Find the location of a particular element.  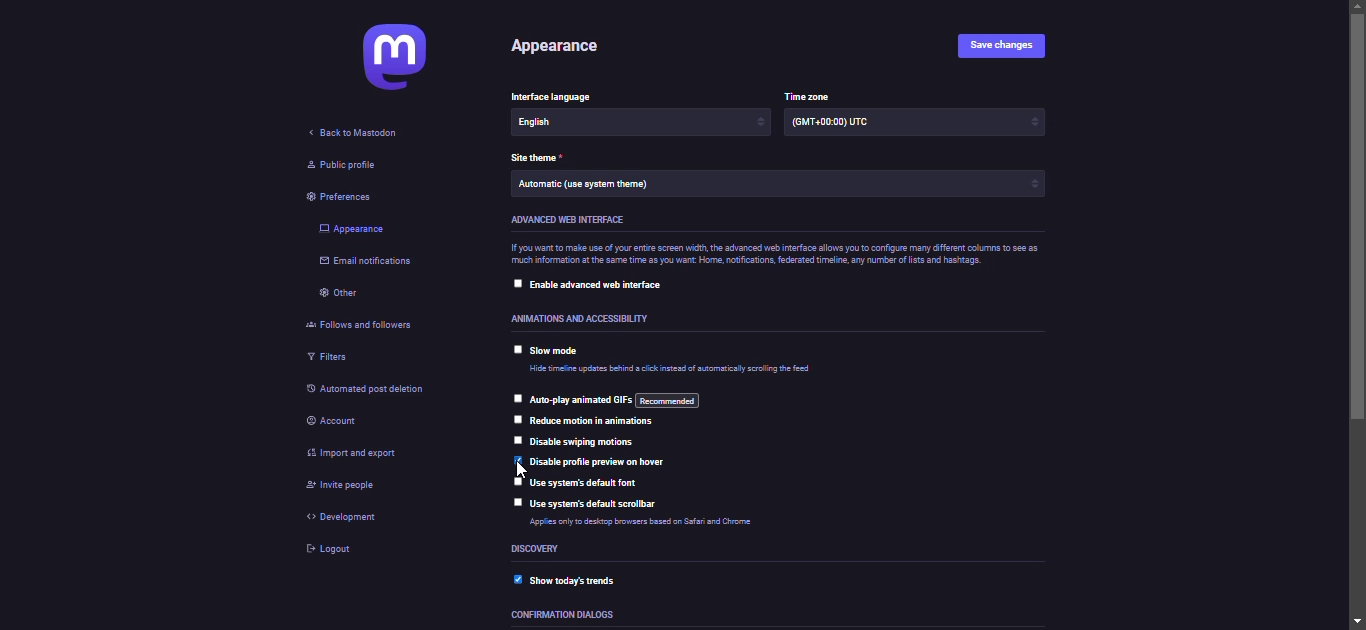

appearance is located at coordinates (353, 228).